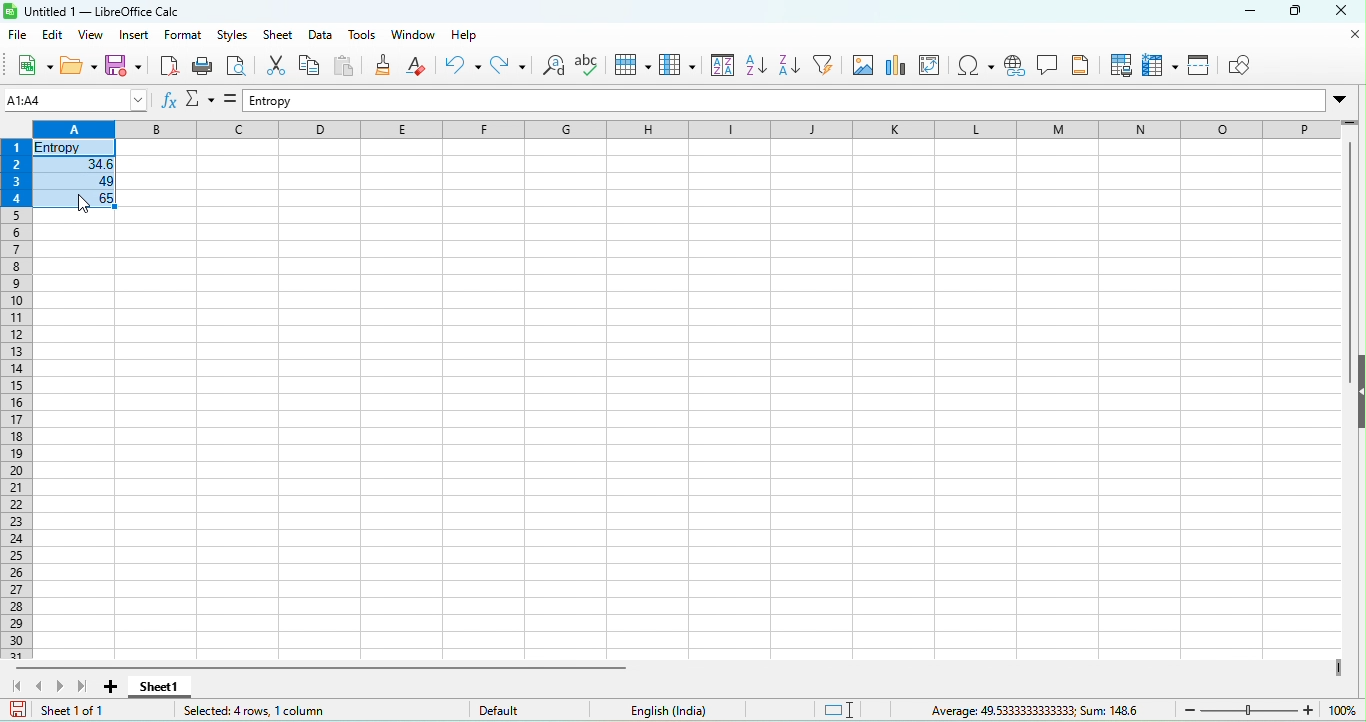 This screenshot has height=722, width=1366. Describe the element at coordinates (1158, 68) in the screenshot. I see `freeze row and column` at that location.